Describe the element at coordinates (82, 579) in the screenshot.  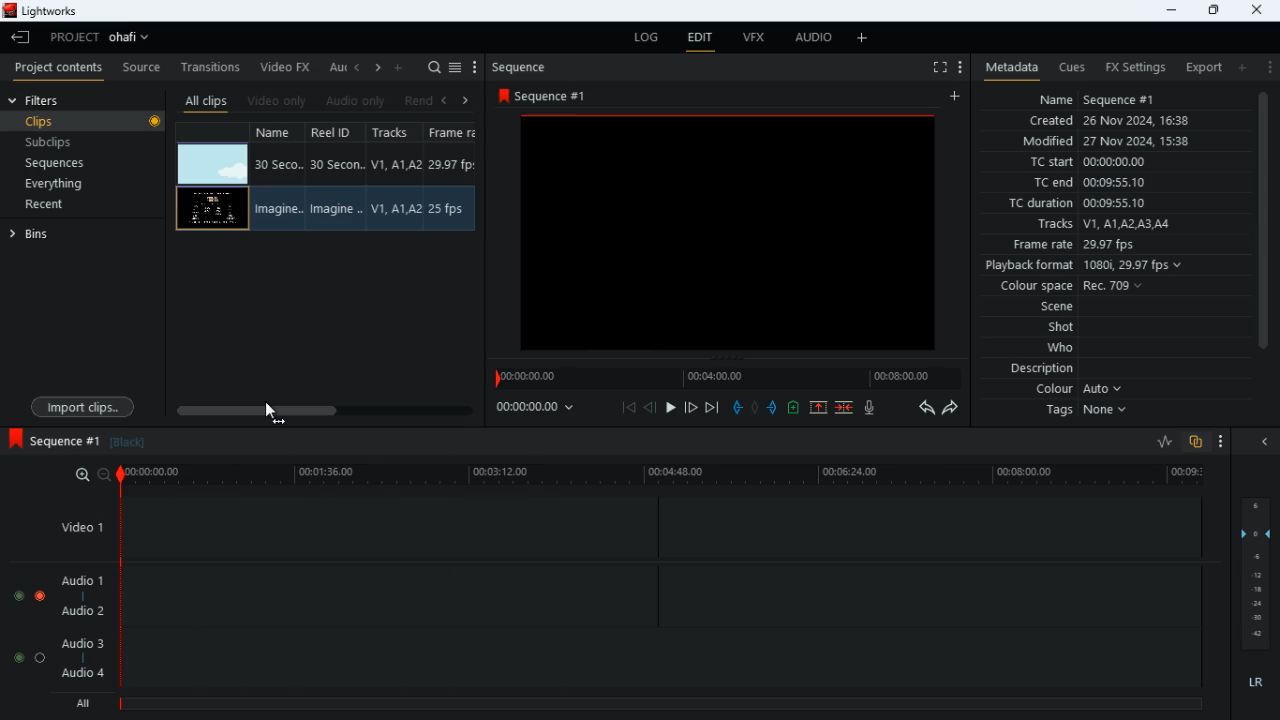
I see `audio 1` at that location.